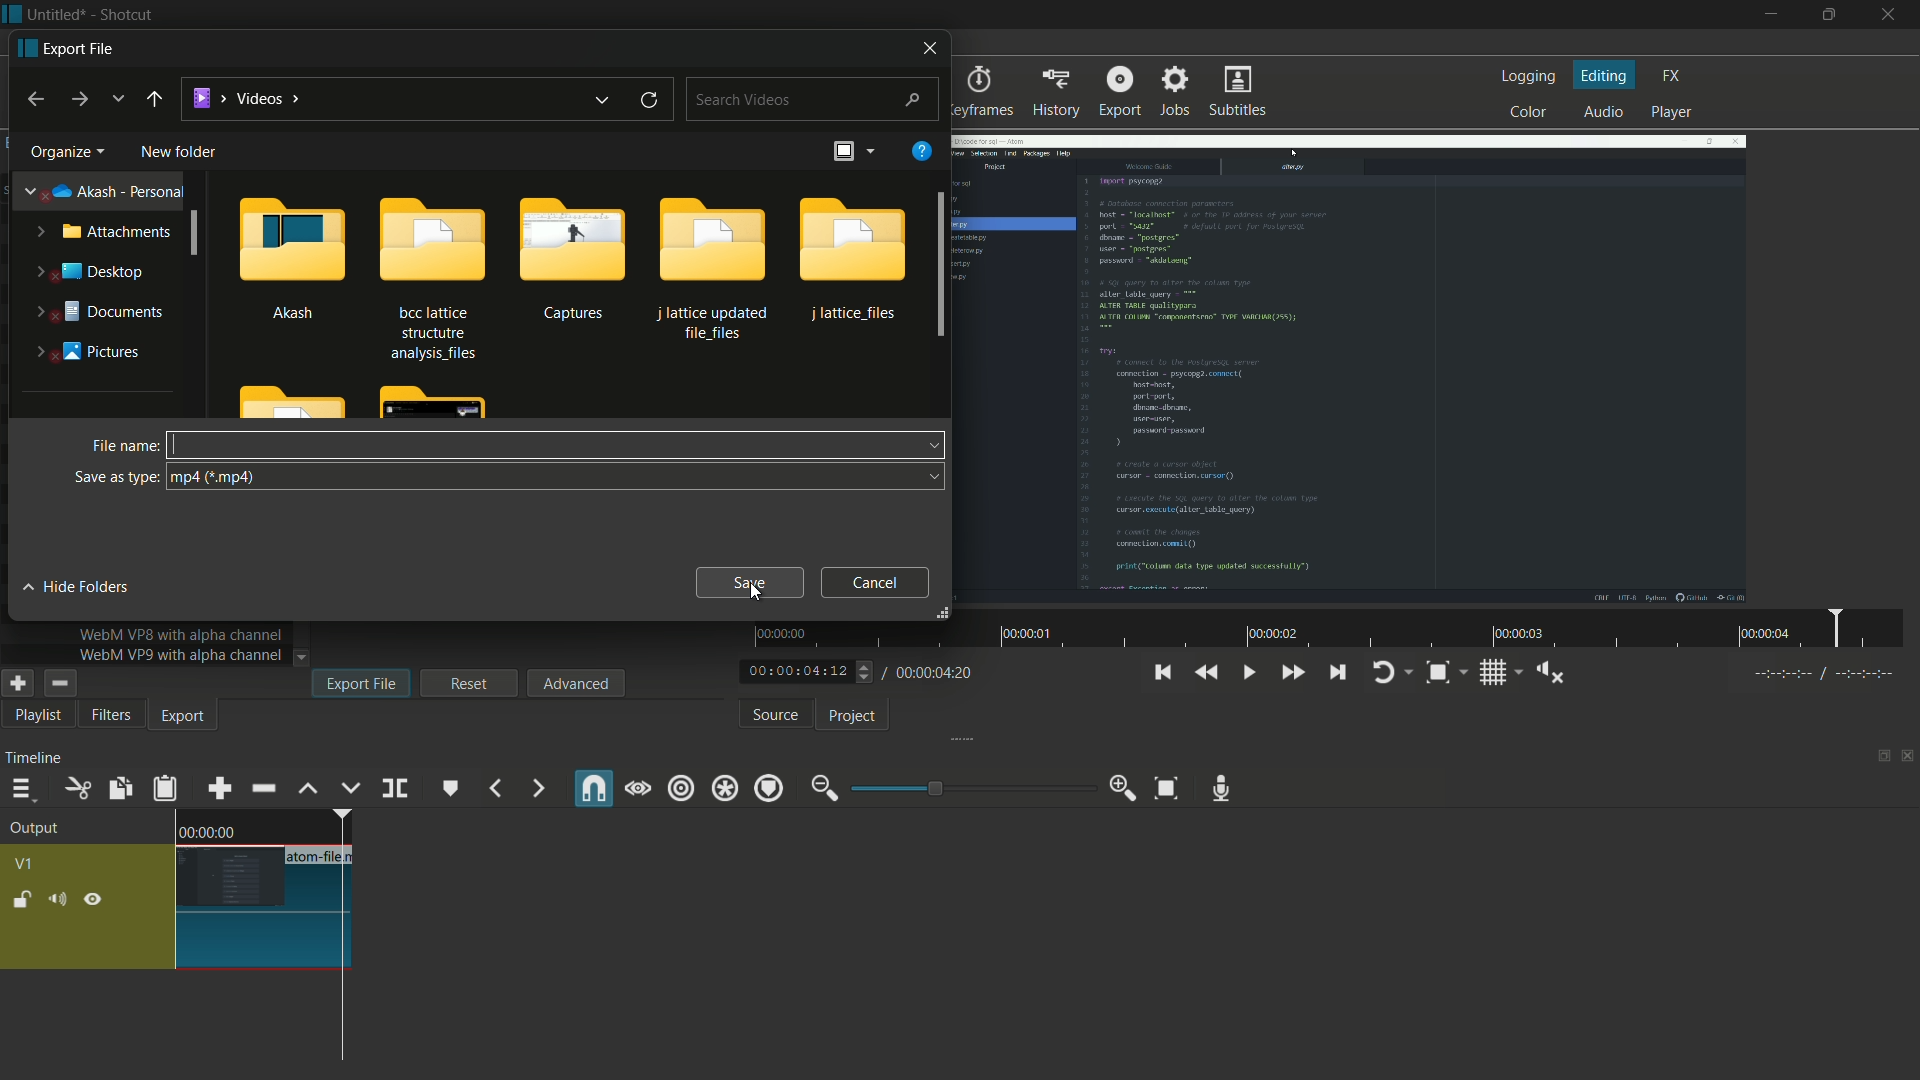 The width and height of the screenshot is (1920, 1080). I want to click on file type dropdown, so click(554, 477).